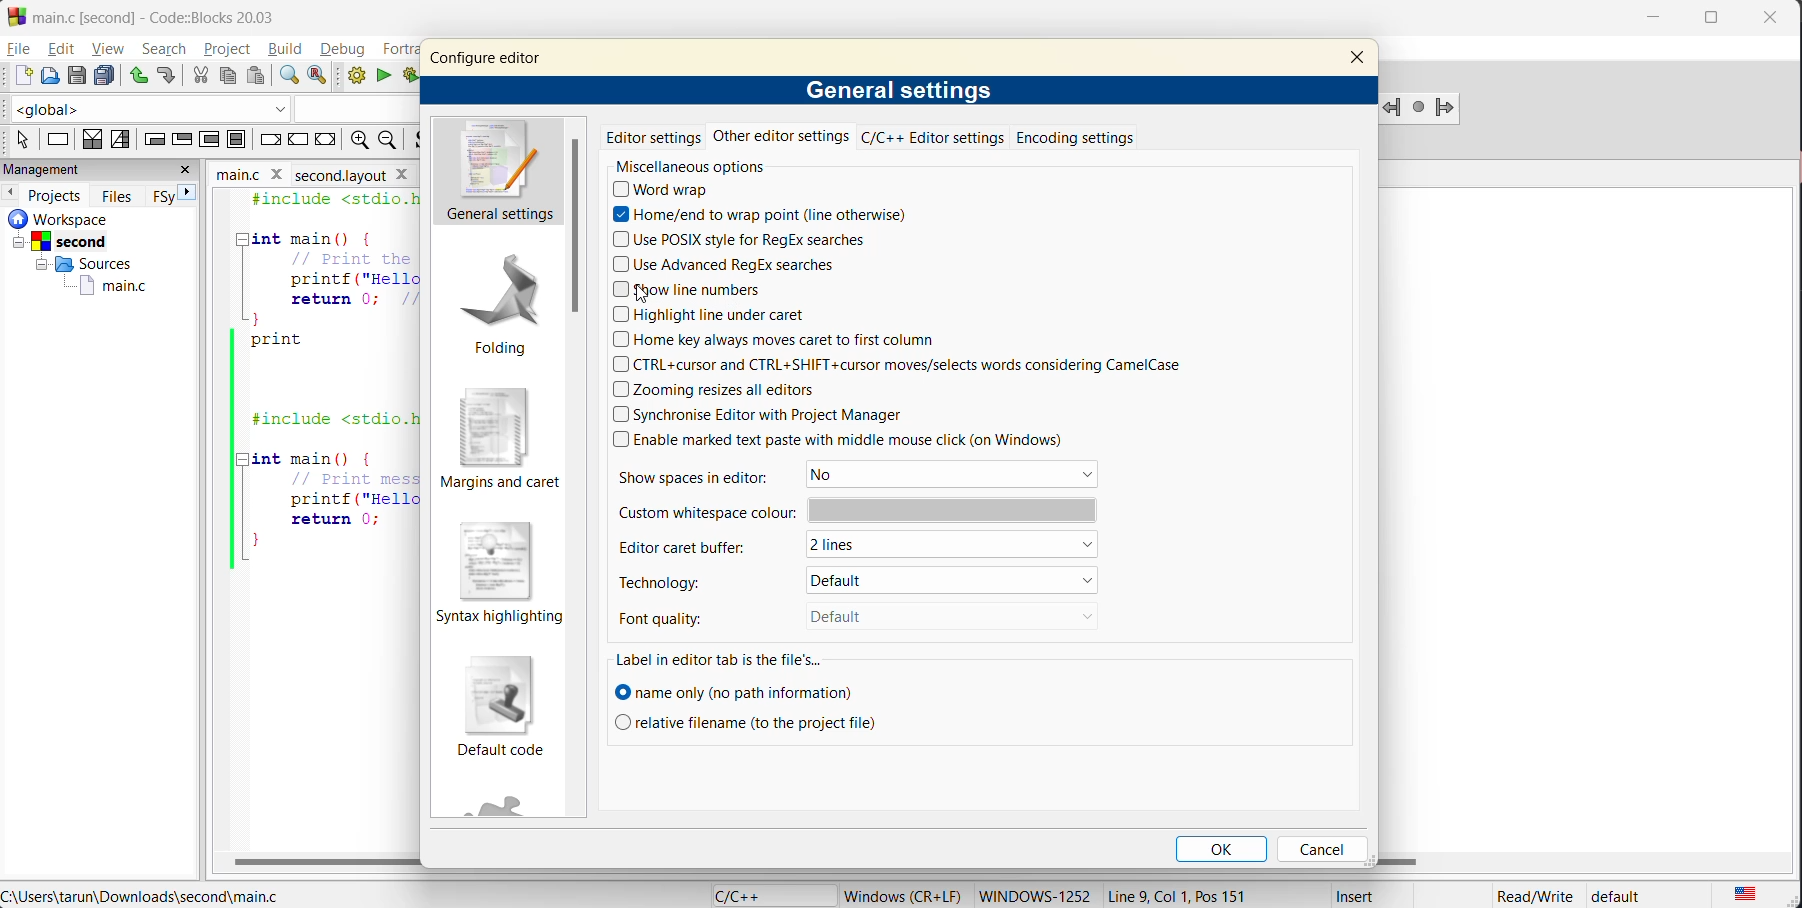 This screenshot has height=908, width=1802. I want to click on selection, so click(121, 141).